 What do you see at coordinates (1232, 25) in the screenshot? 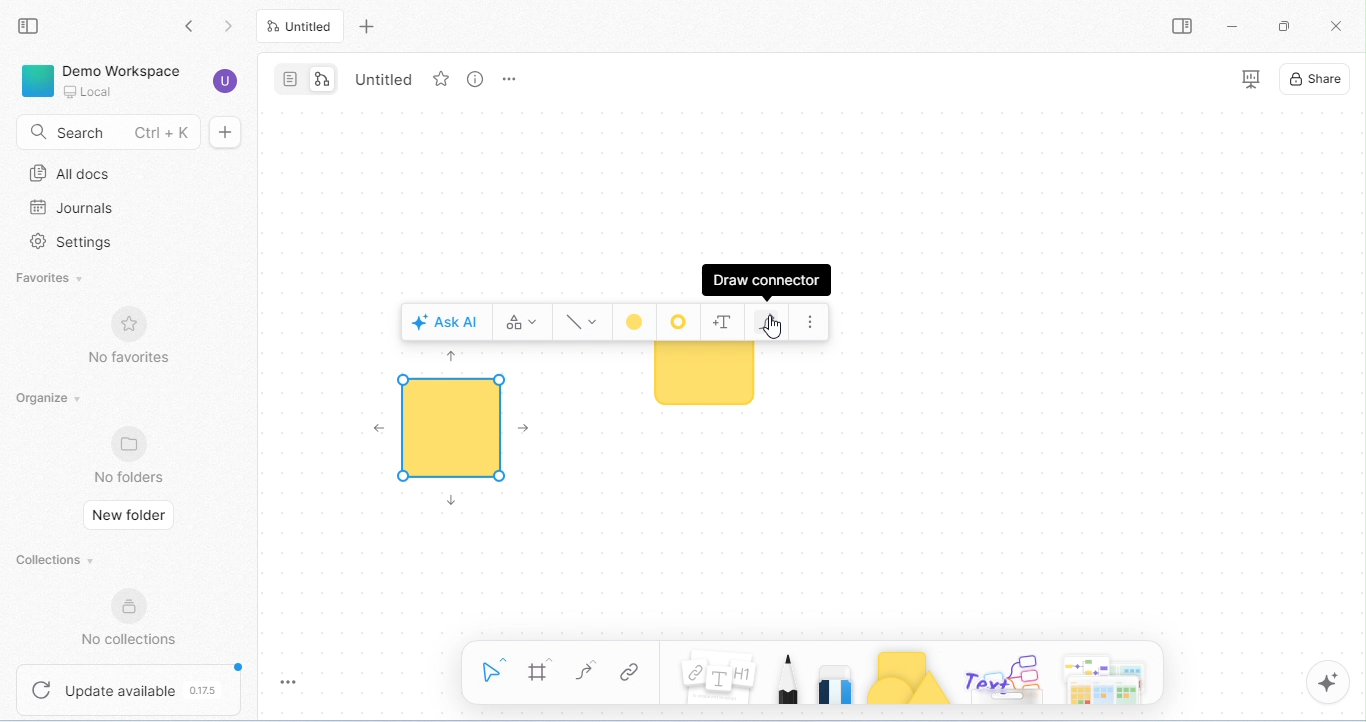
I see `minimize` at bounding box center [1232, 25].